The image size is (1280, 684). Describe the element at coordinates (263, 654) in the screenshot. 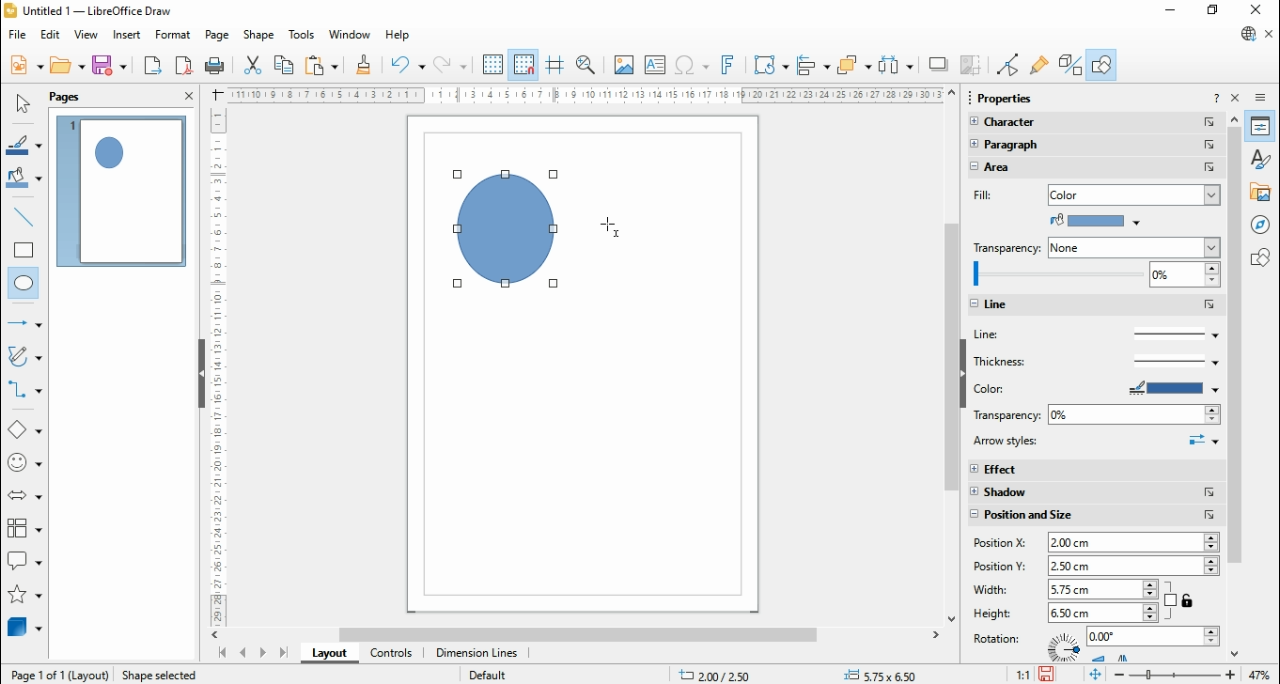

I see `next page` at that location.